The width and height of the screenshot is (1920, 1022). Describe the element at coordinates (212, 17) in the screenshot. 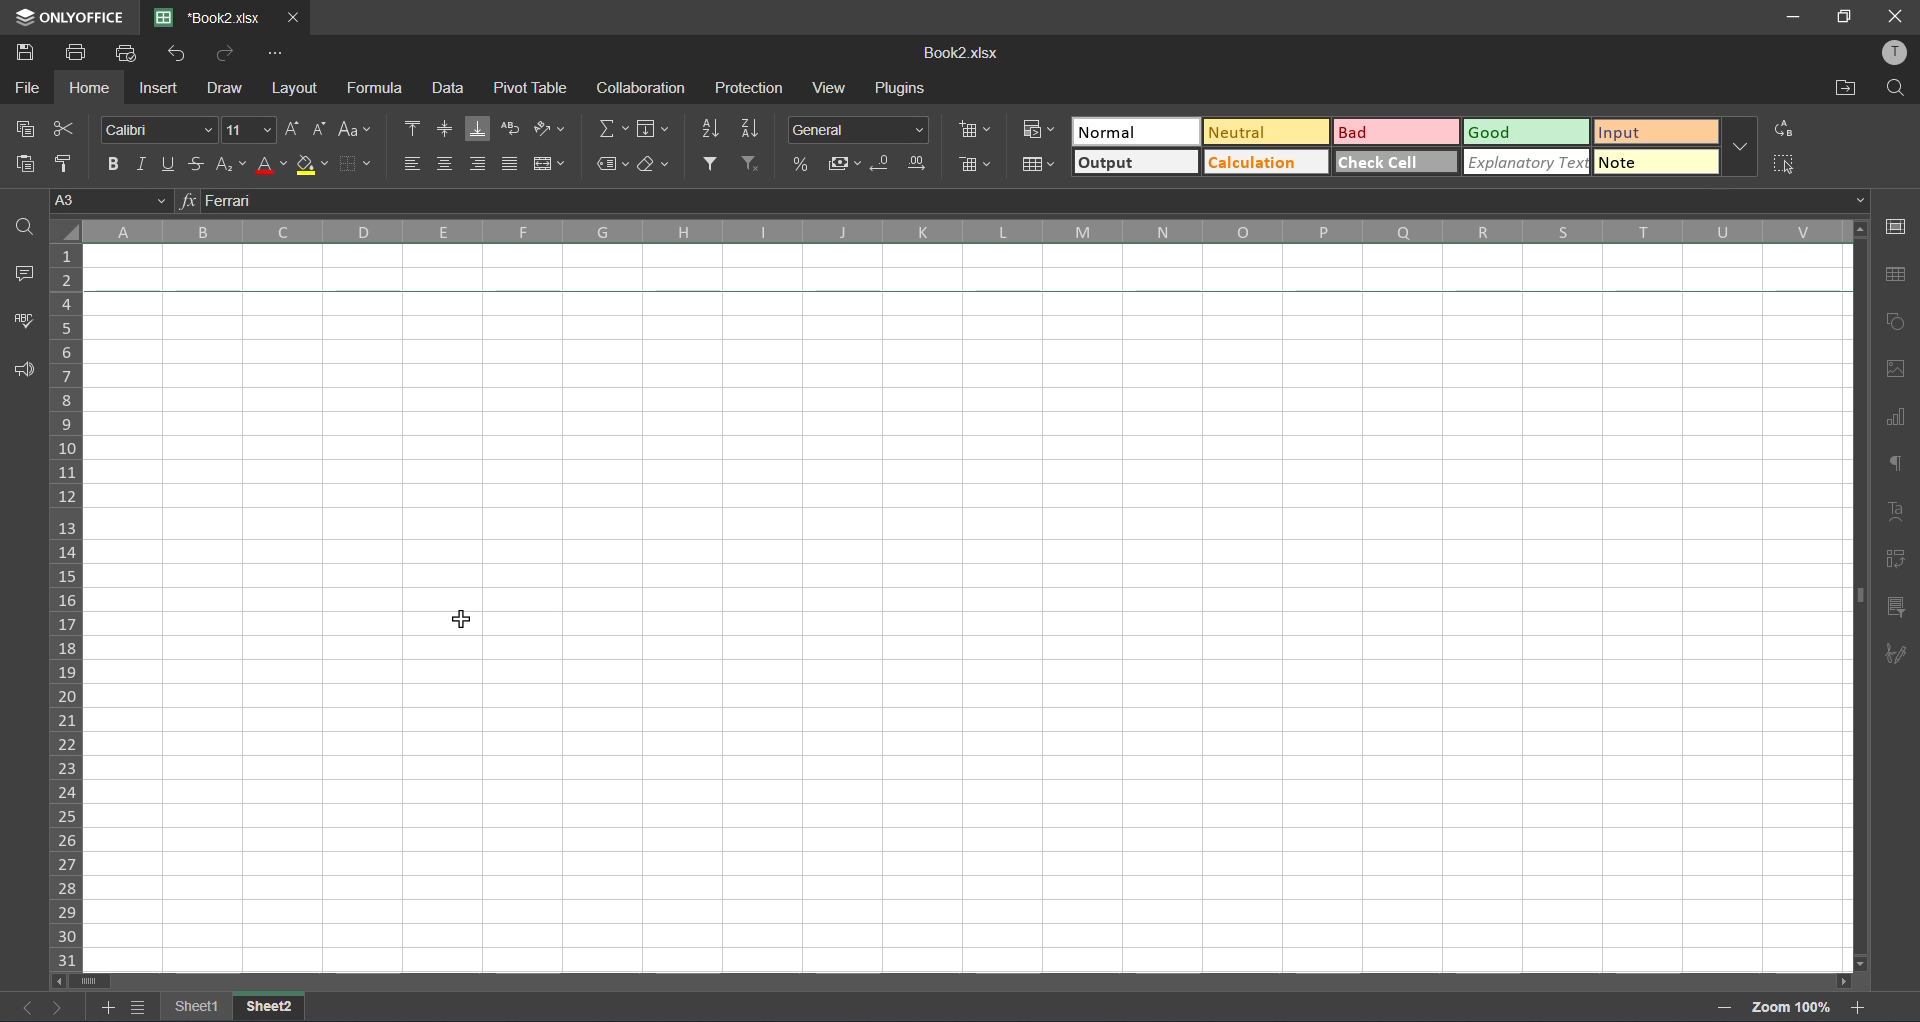

I see `file name` at that location.